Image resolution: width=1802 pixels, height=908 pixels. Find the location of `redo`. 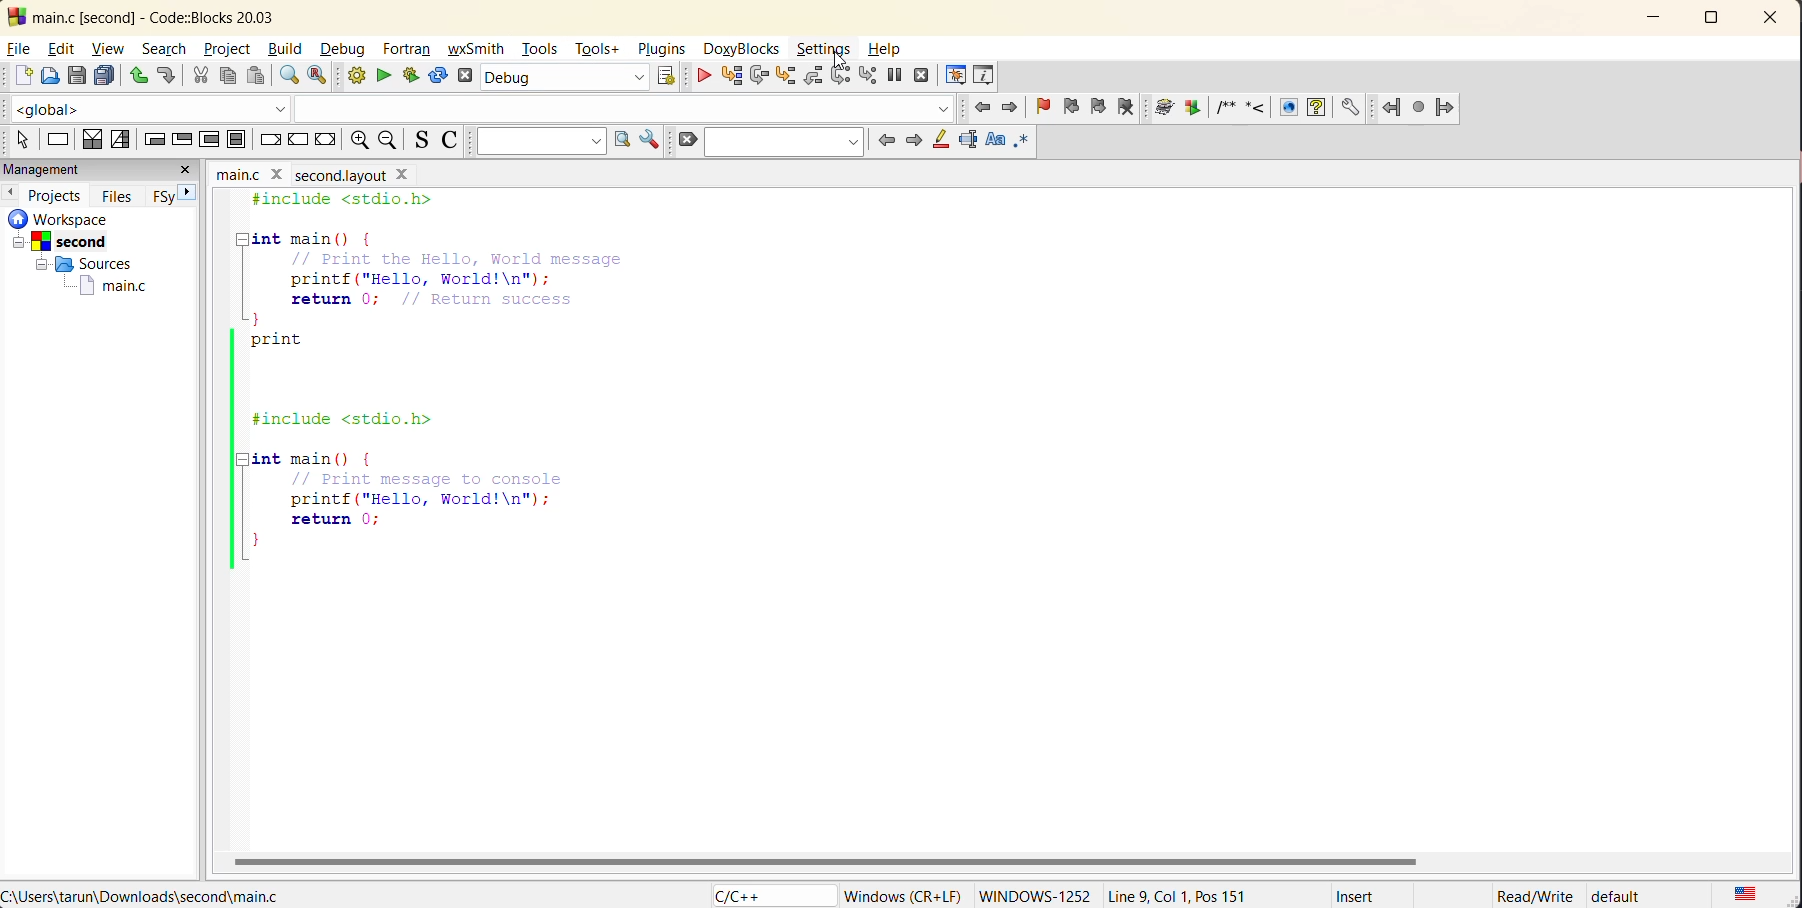

redo is located at coordinates (166, 74).